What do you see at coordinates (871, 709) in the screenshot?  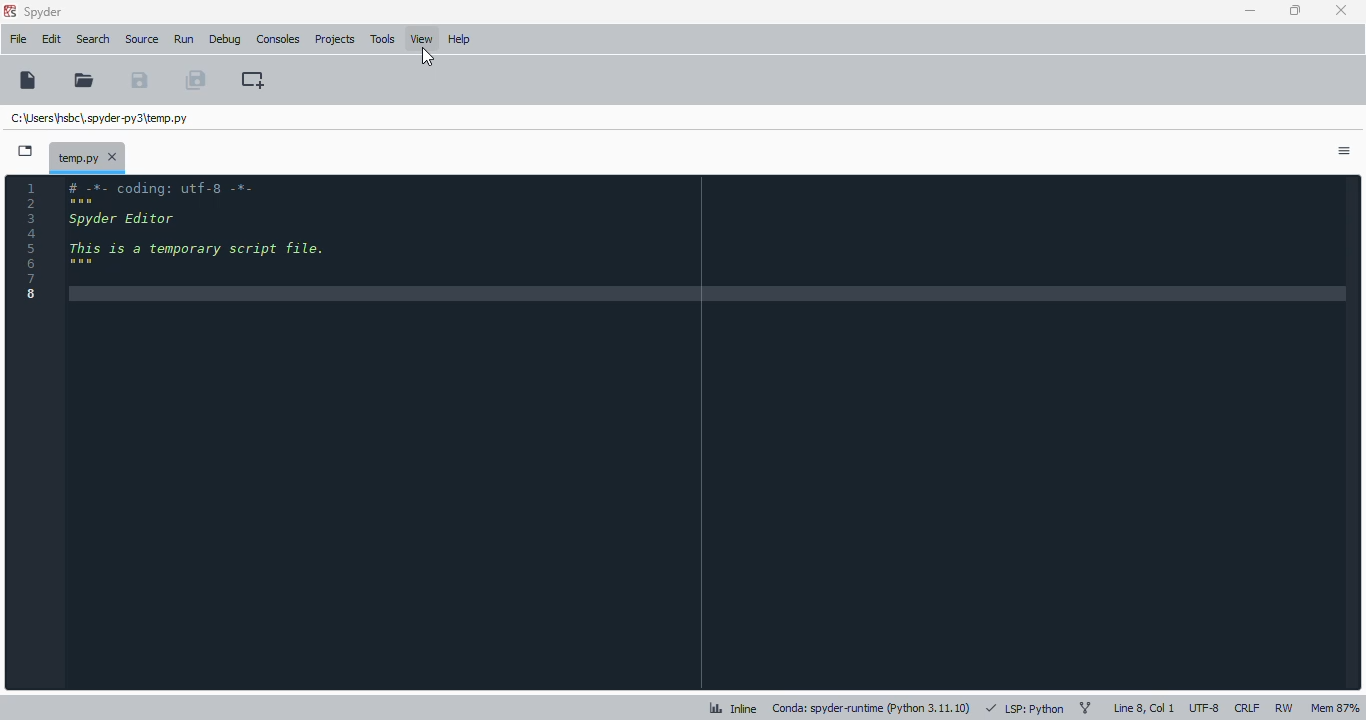 I see `conda: spyder-runtime (python 3. 11. 10)` at bounding box center [871, 709].